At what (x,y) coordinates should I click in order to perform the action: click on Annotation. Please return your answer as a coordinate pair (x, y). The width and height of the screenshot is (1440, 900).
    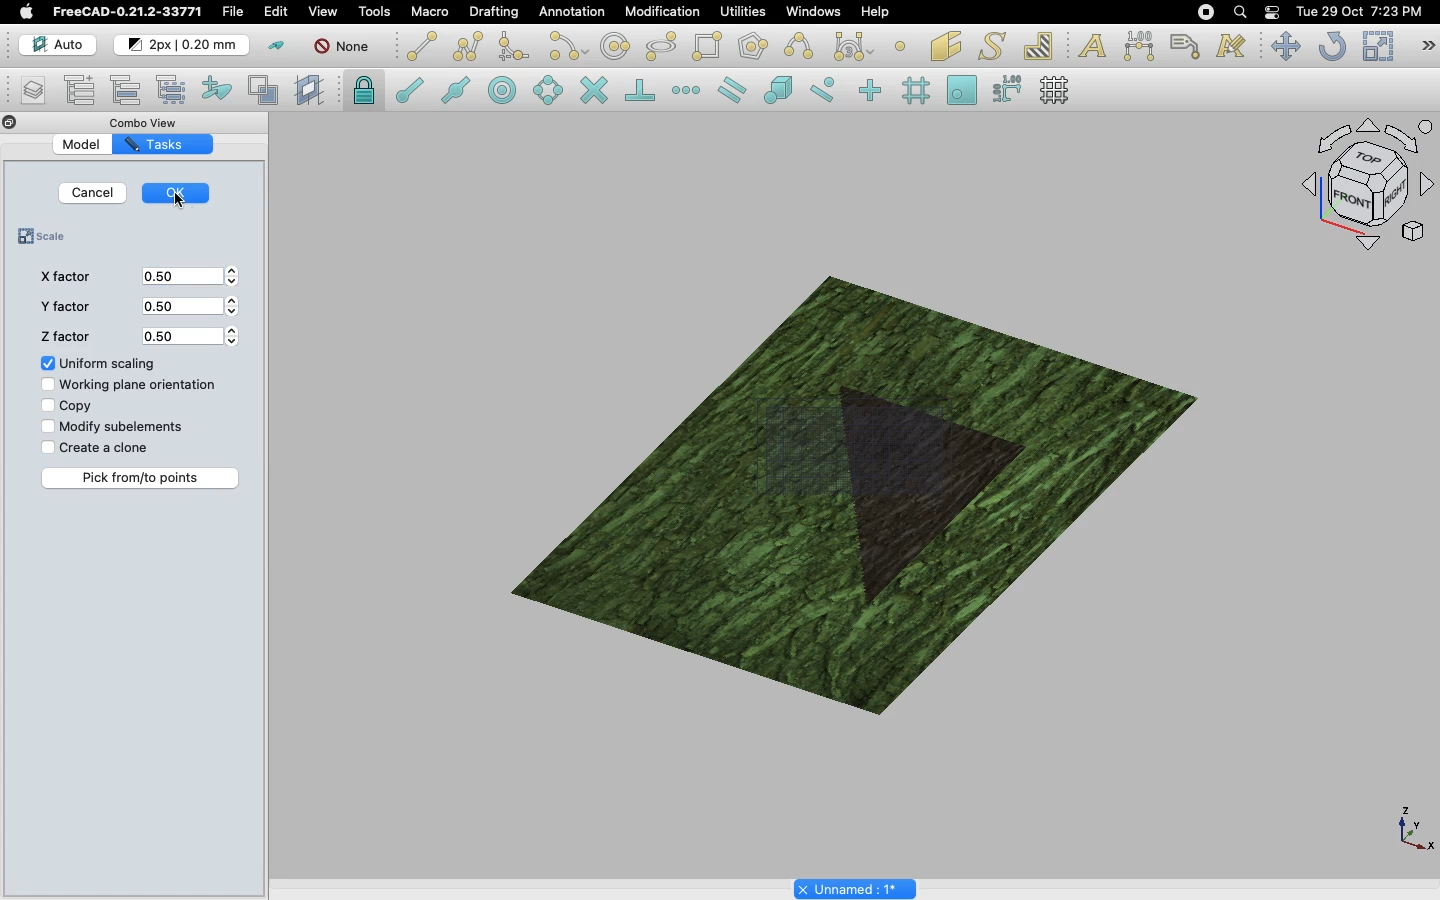
    Looking at the image, I should click on (573, 12).